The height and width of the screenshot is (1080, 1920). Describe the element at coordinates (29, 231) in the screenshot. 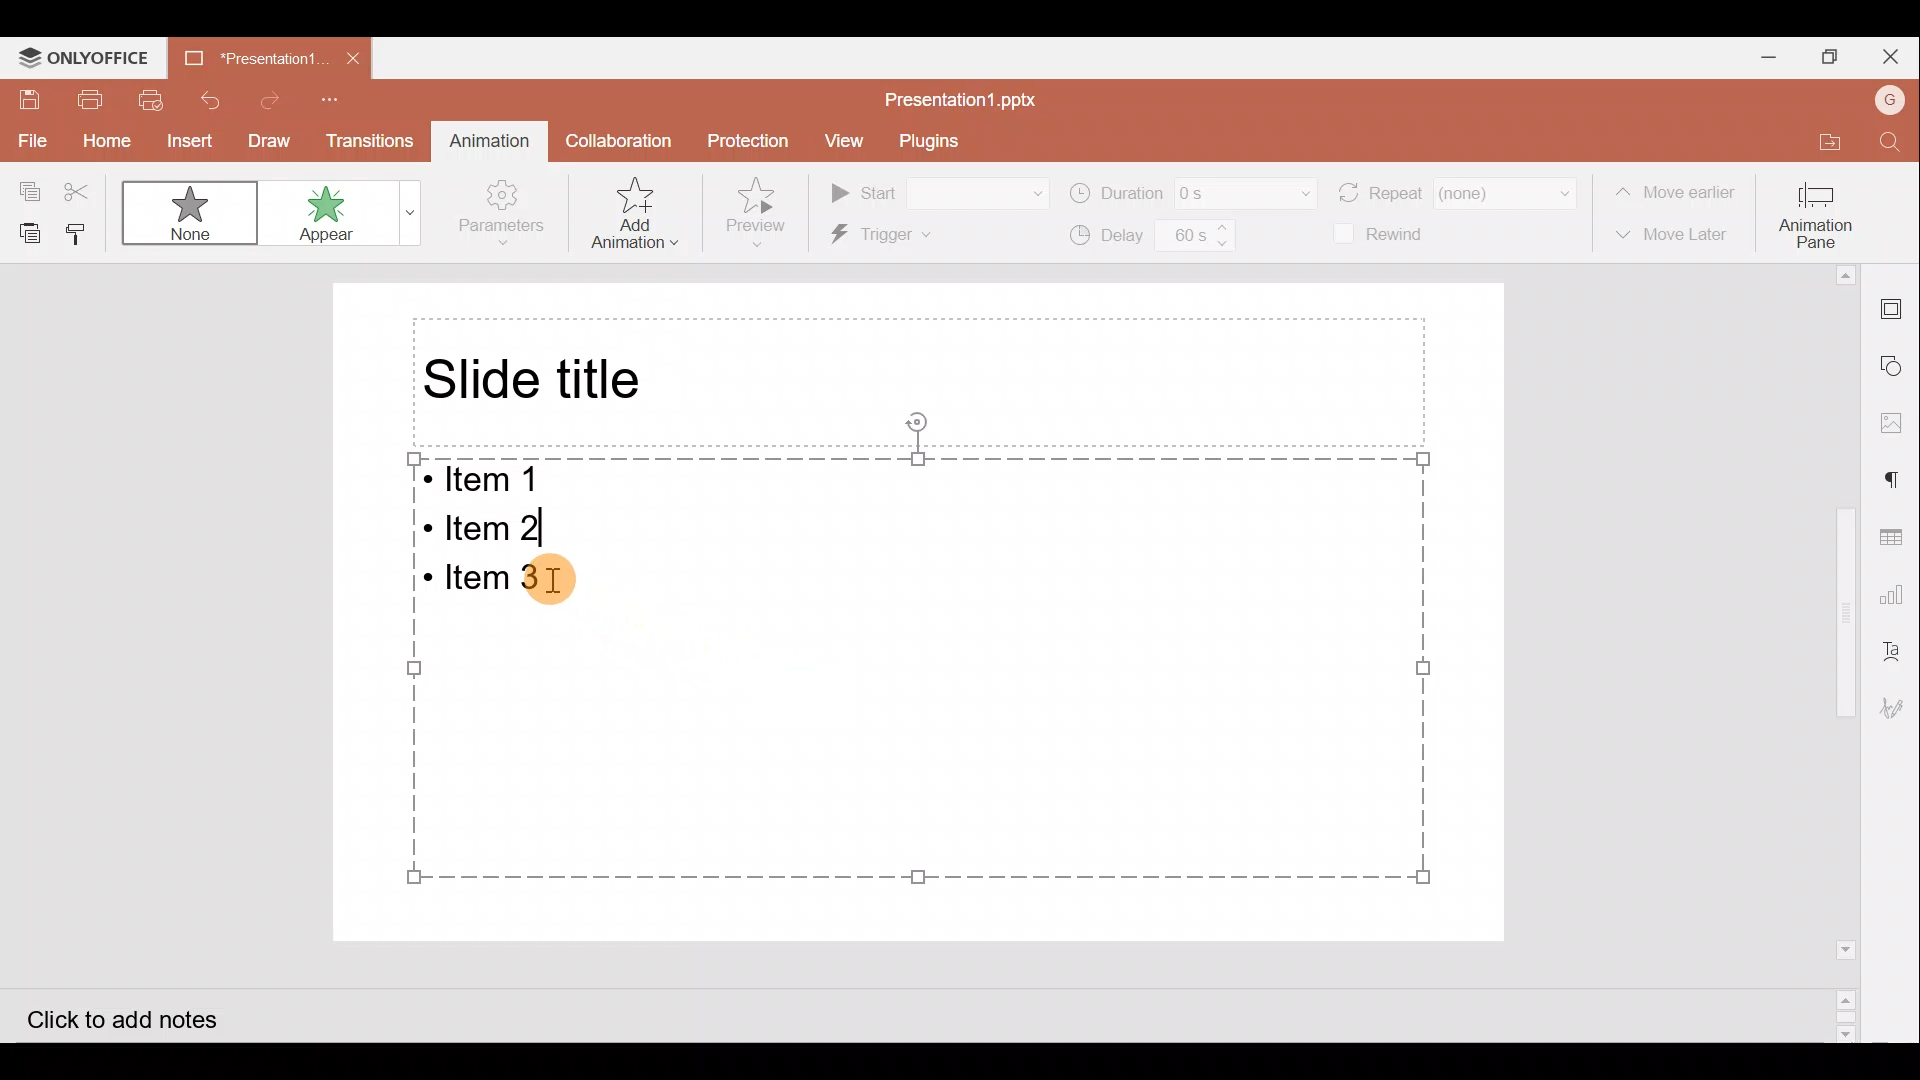

I see `Paste` at that location.